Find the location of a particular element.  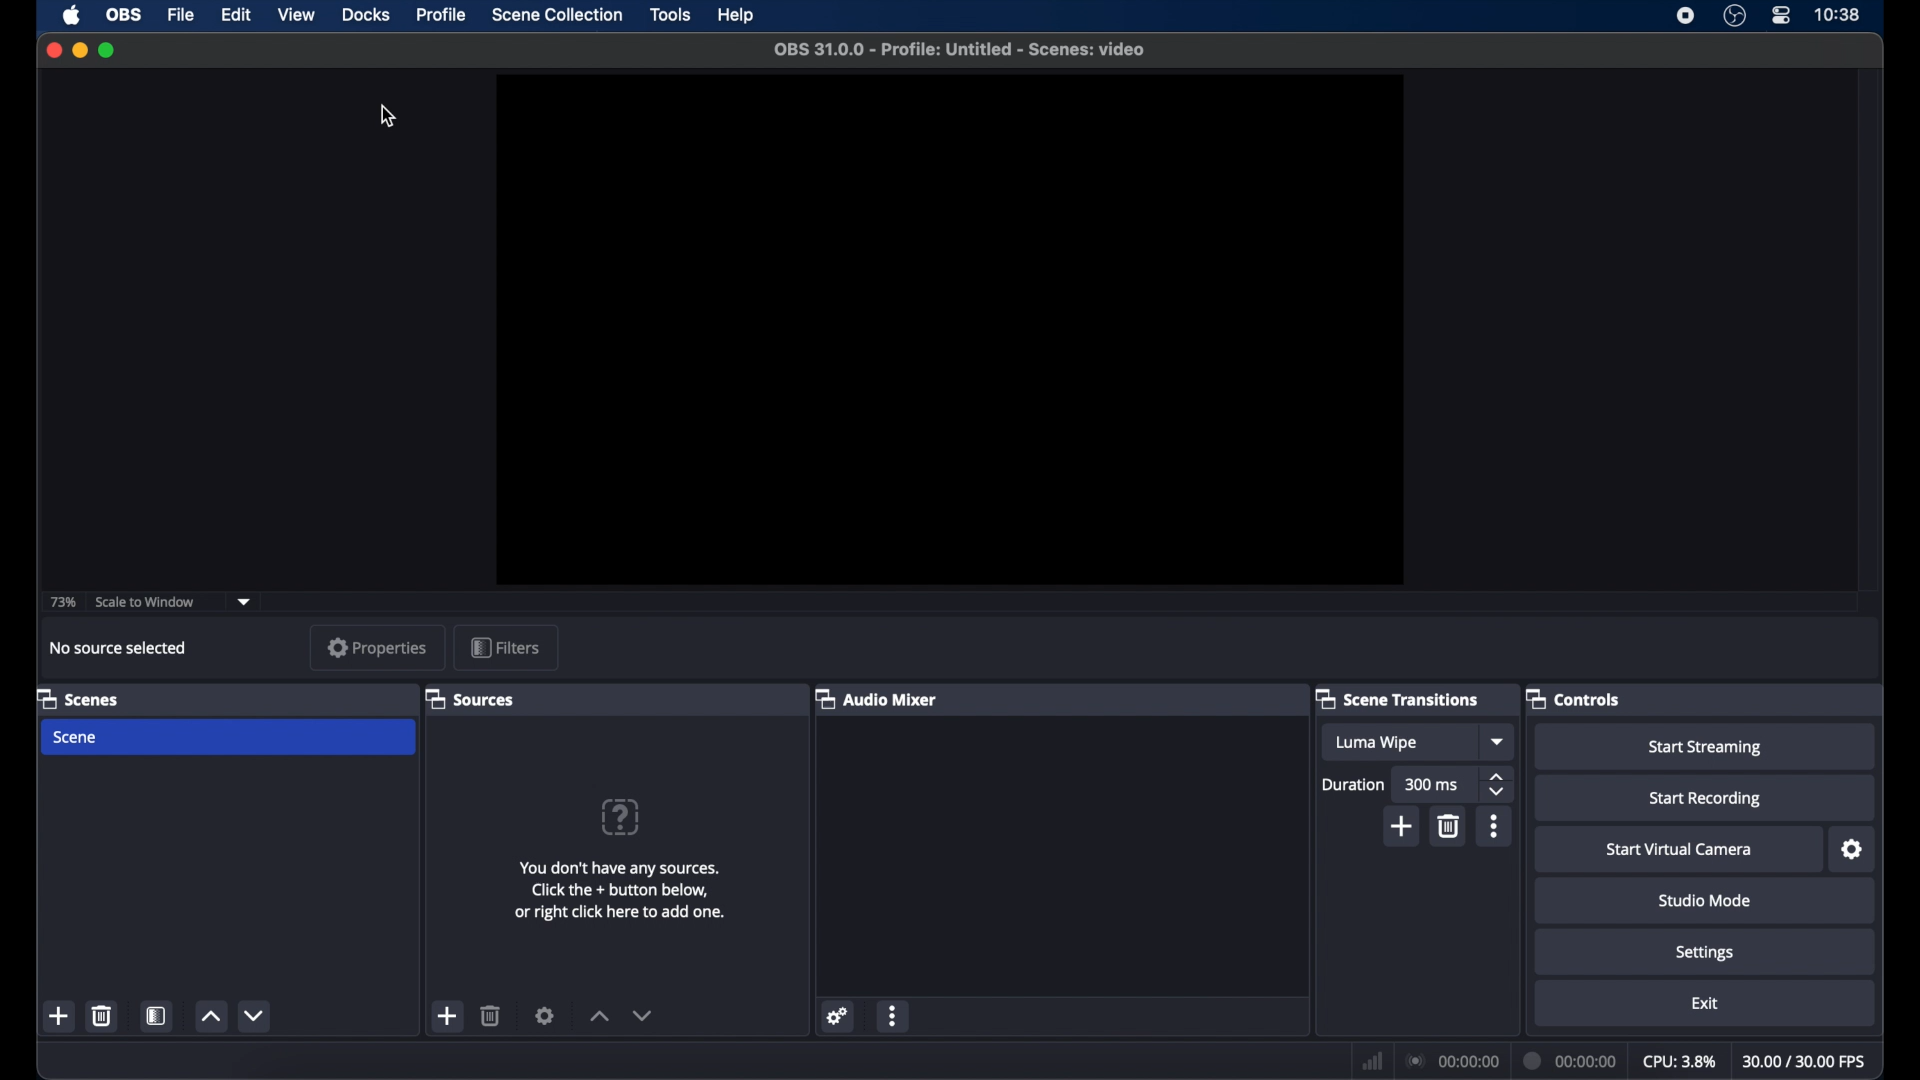

control center is located at coordinates (1780, 15).